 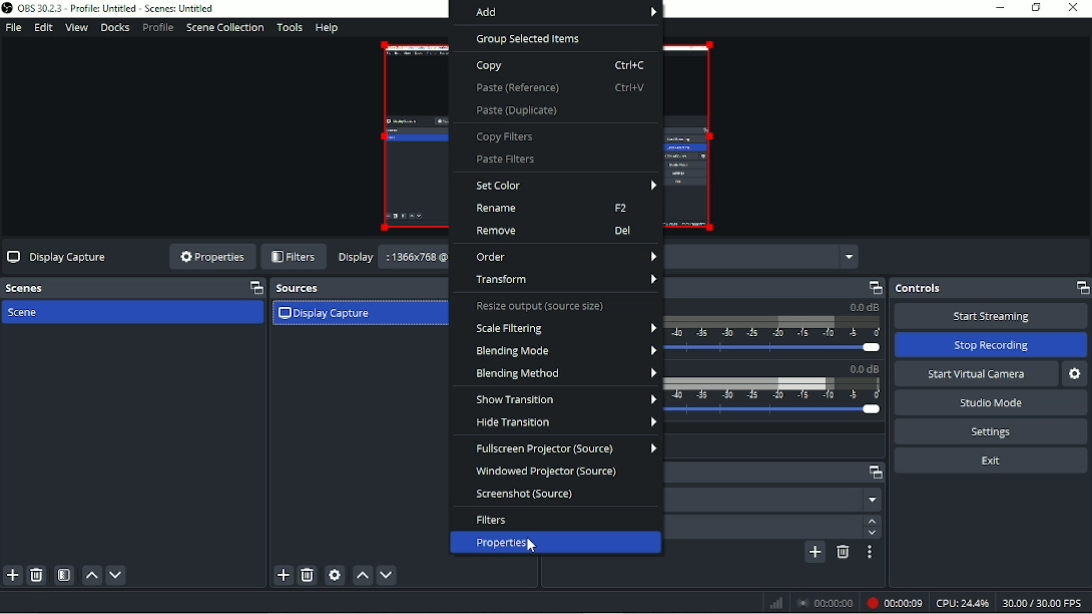 What do you see at coordinates (505, 137) in the screenshot?
I see `Copy filters` at bounding box center [505, 137].